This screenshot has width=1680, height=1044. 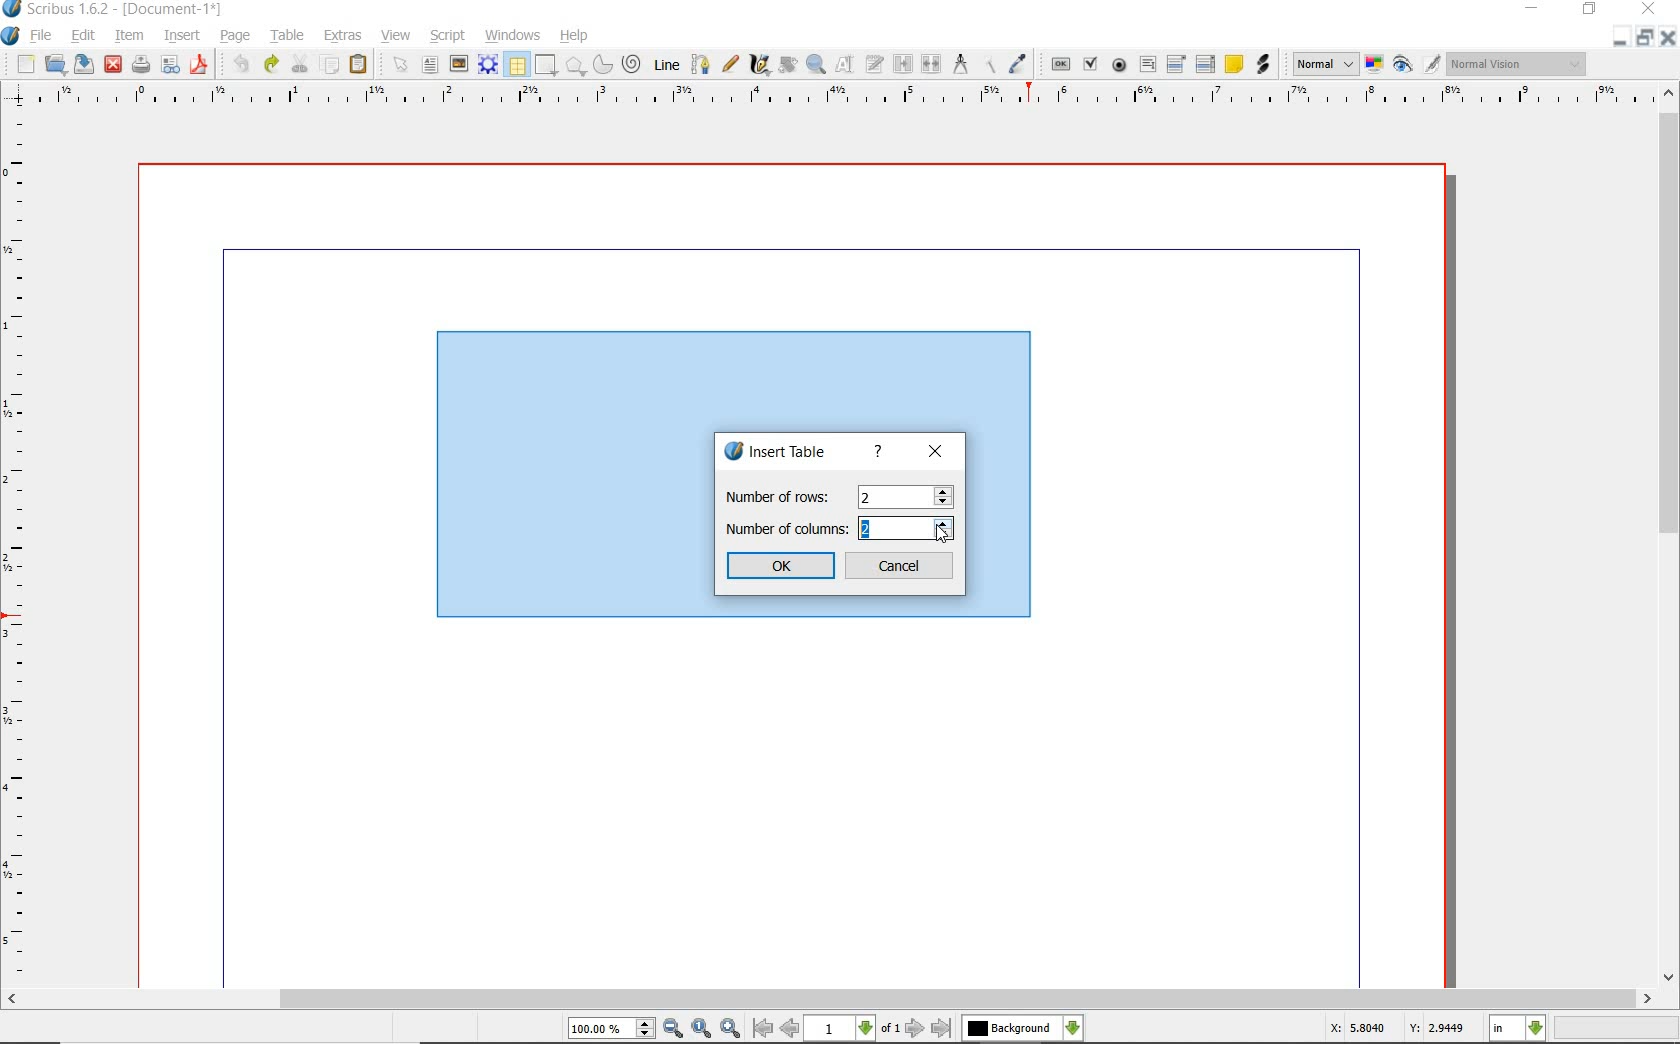 What do you see at coordinates (404, 69) in the screenshot?
I see `select` at bounding box center [404, 69].